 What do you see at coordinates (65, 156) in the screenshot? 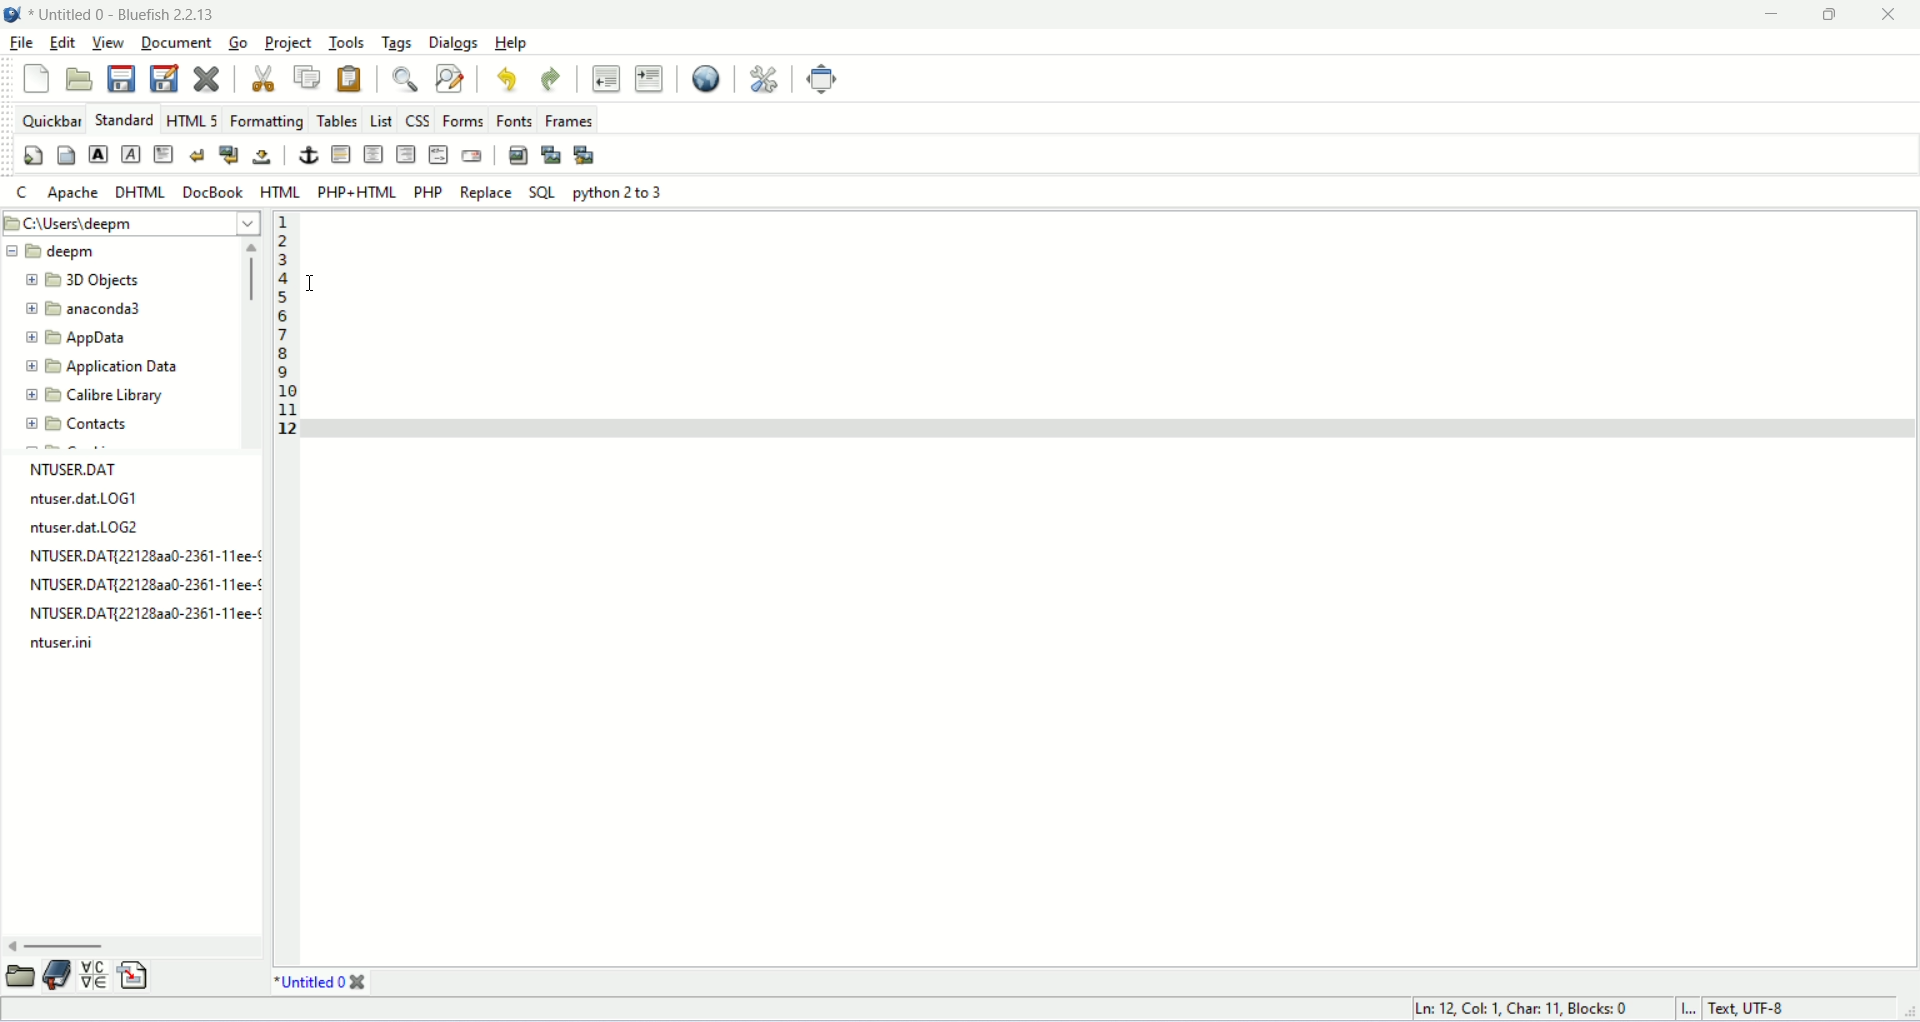
I see `body` at bounding box center [65, 156].